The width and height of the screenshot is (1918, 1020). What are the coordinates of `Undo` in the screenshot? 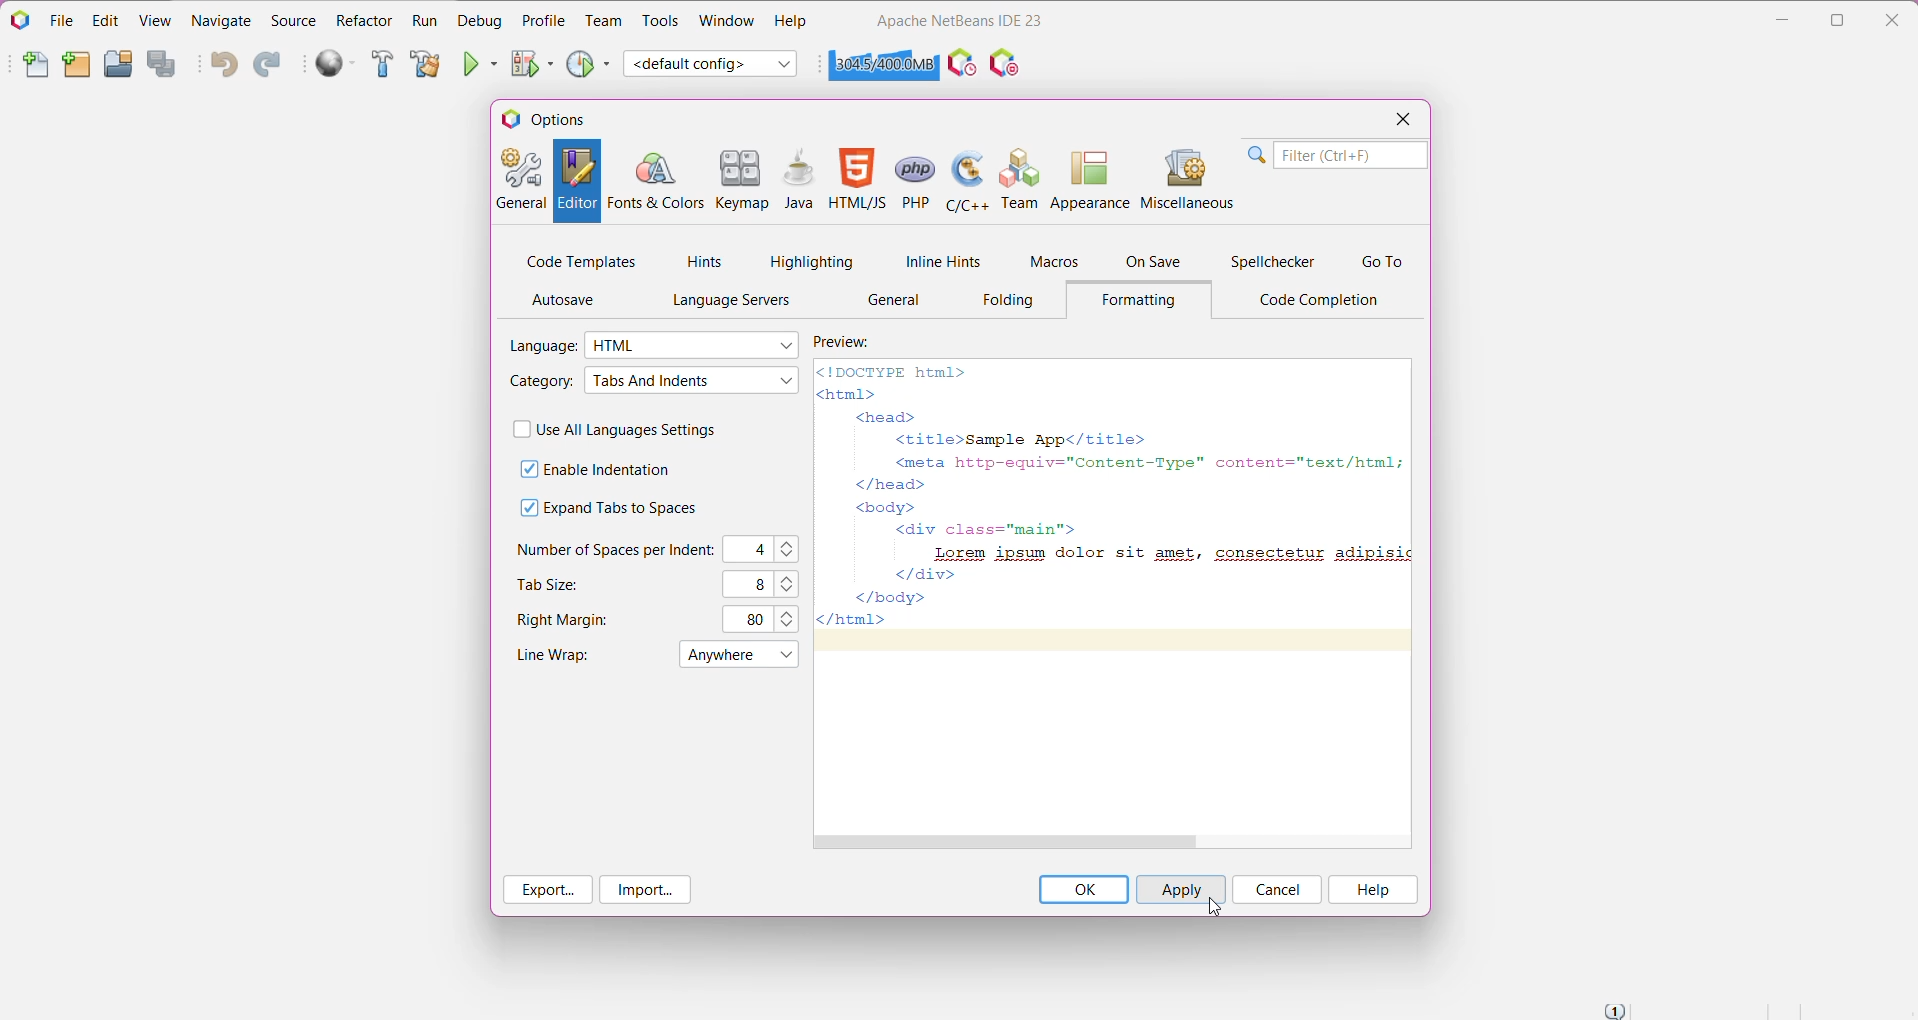 It's located at (223, 66).